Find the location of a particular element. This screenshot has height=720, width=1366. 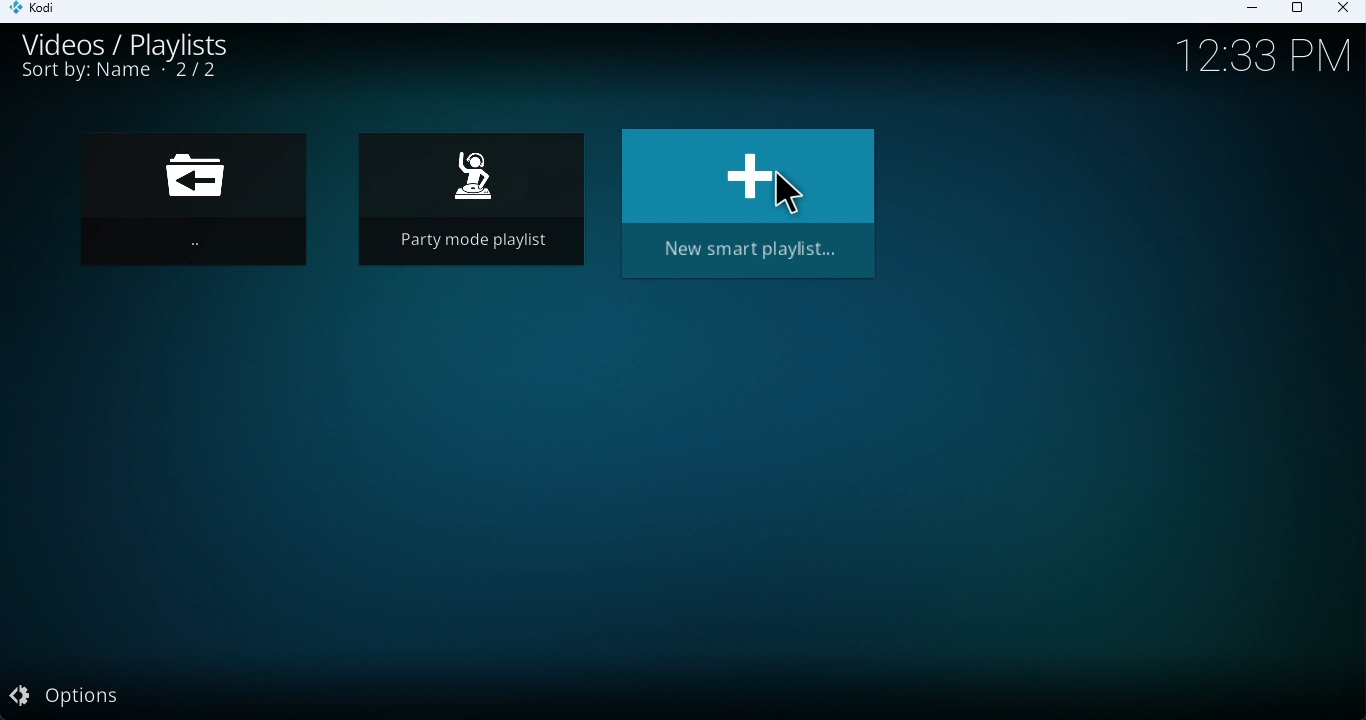

Browse is located at coordinates (207, 208).